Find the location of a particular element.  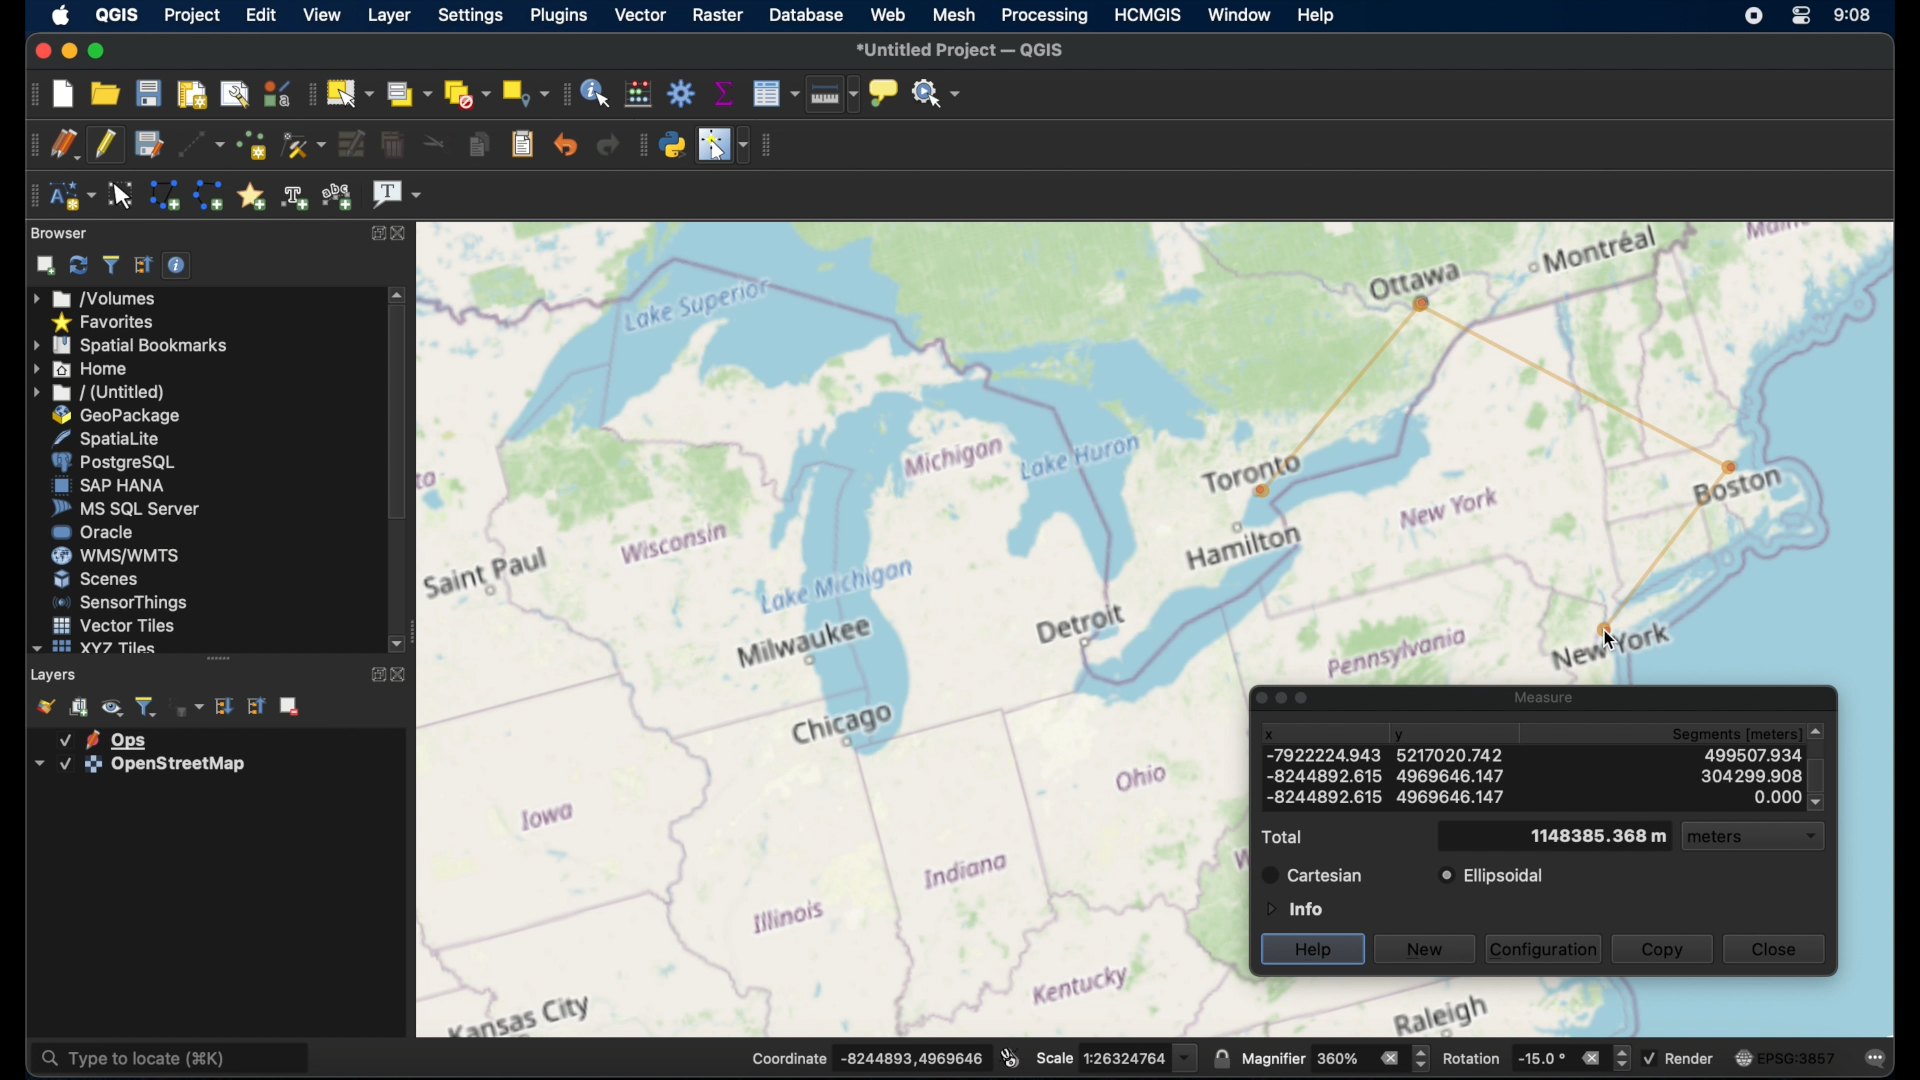

measure line is located at coordinates (833, 98).